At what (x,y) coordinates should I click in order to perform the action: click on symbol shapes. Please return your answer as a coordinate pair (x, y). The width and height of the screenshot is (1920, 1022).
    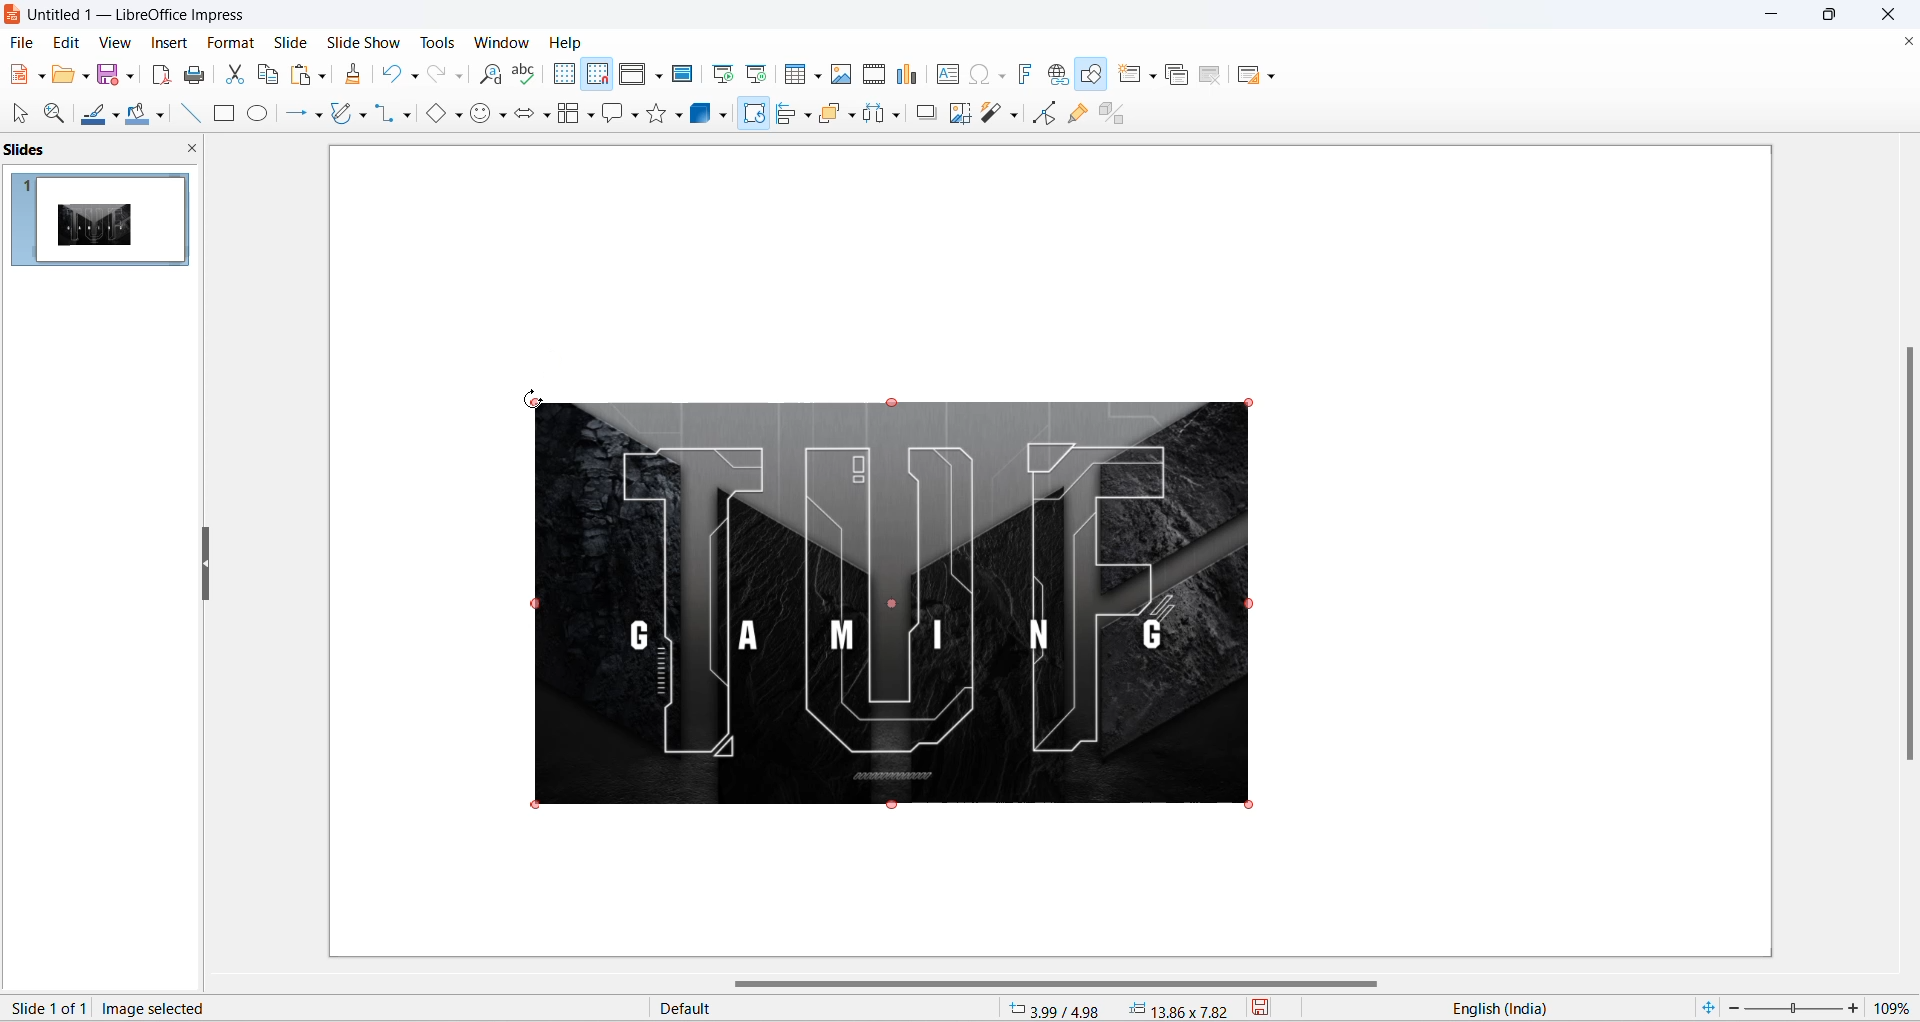
    Looking at the image, I should click on (505, 118).